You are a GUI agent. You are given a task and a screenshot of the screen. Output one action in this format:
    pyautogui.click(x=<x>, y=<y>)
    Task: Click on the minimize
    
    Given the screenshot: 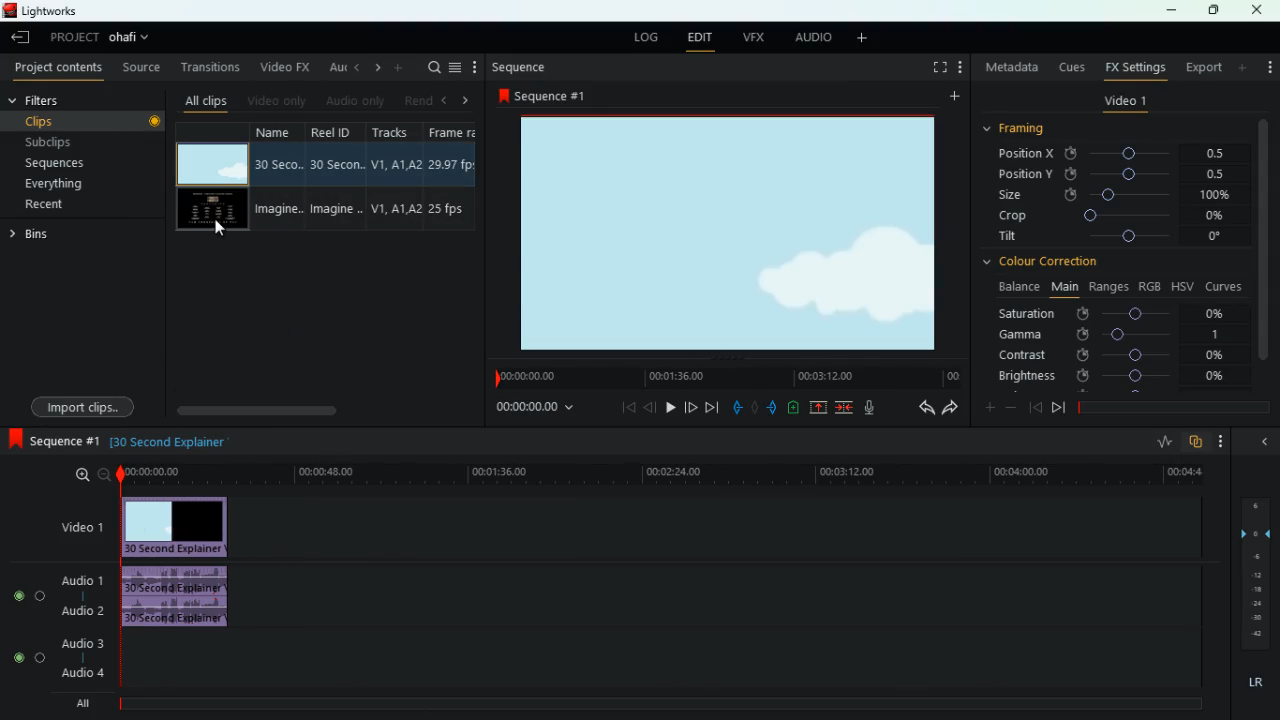 What is the action you would take?
    pyautogui.click(x=1171, y=12)
    